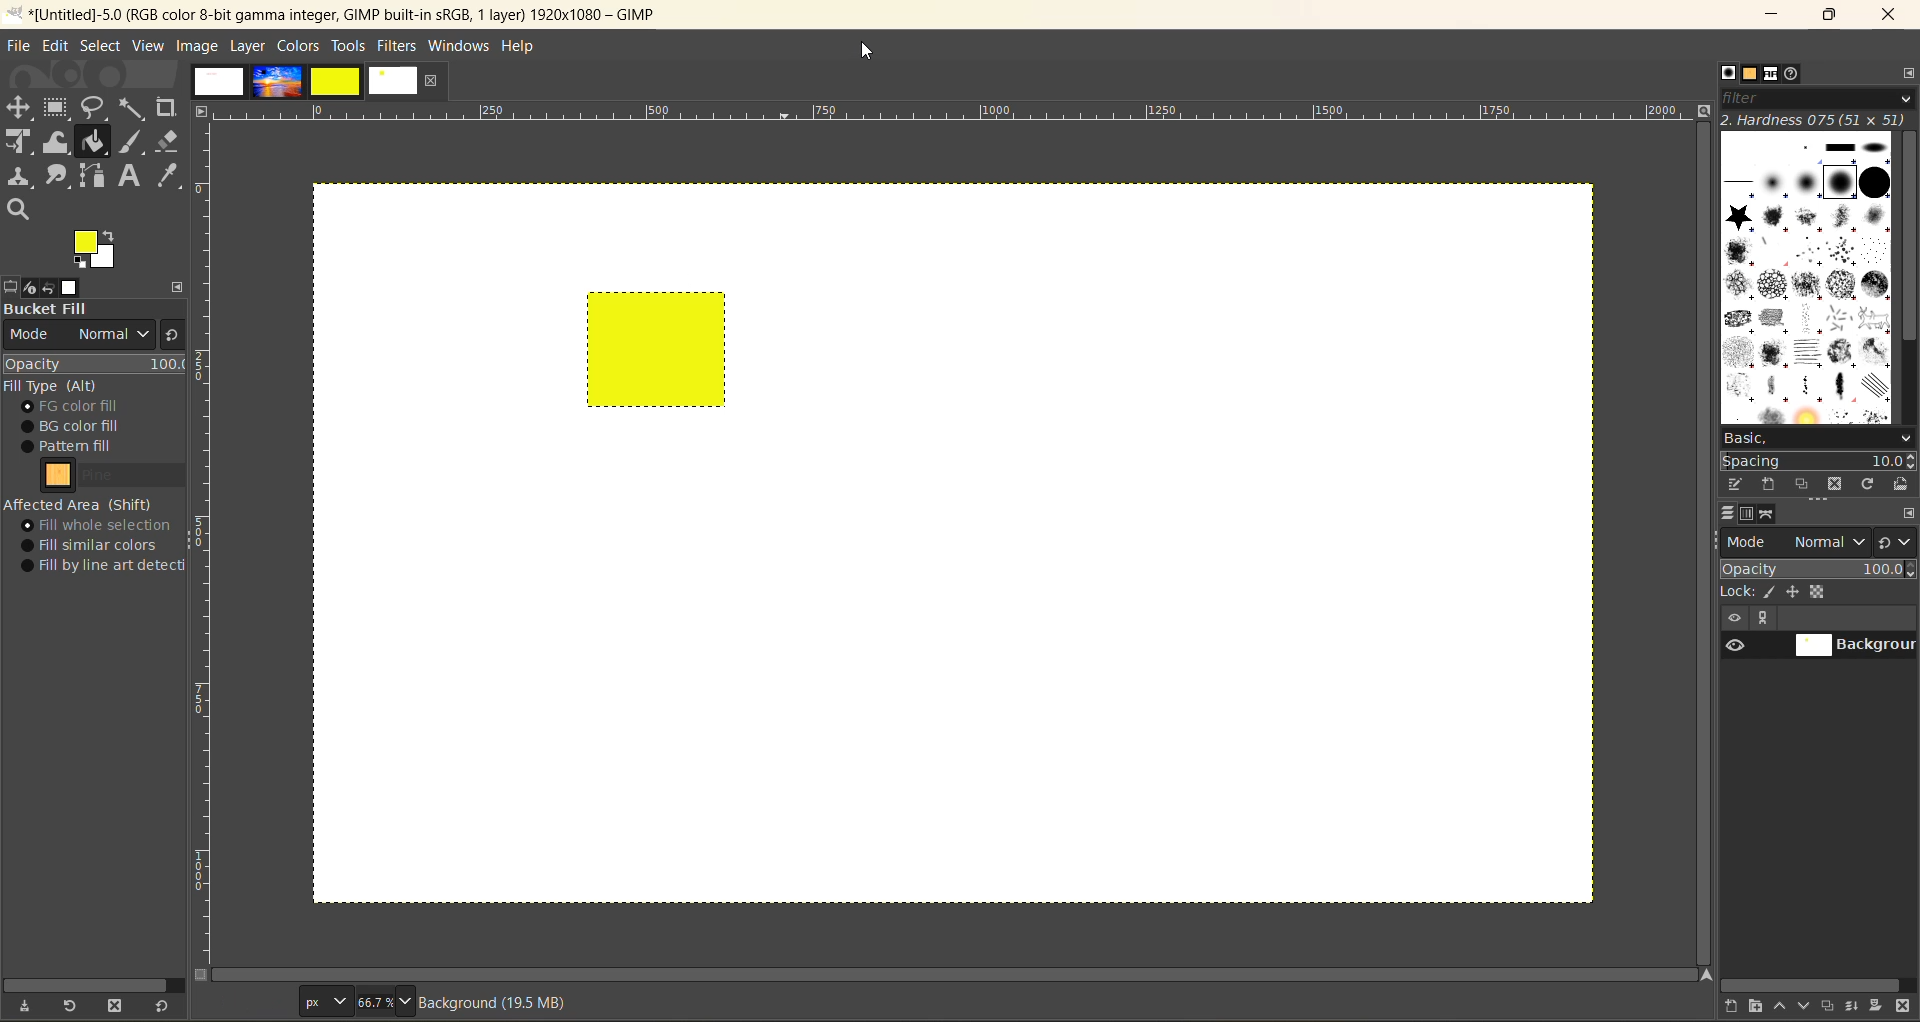 Image resolution: width=1920 pixels, height=1022 pixels. I want to click on basic, so click(1822, 437).